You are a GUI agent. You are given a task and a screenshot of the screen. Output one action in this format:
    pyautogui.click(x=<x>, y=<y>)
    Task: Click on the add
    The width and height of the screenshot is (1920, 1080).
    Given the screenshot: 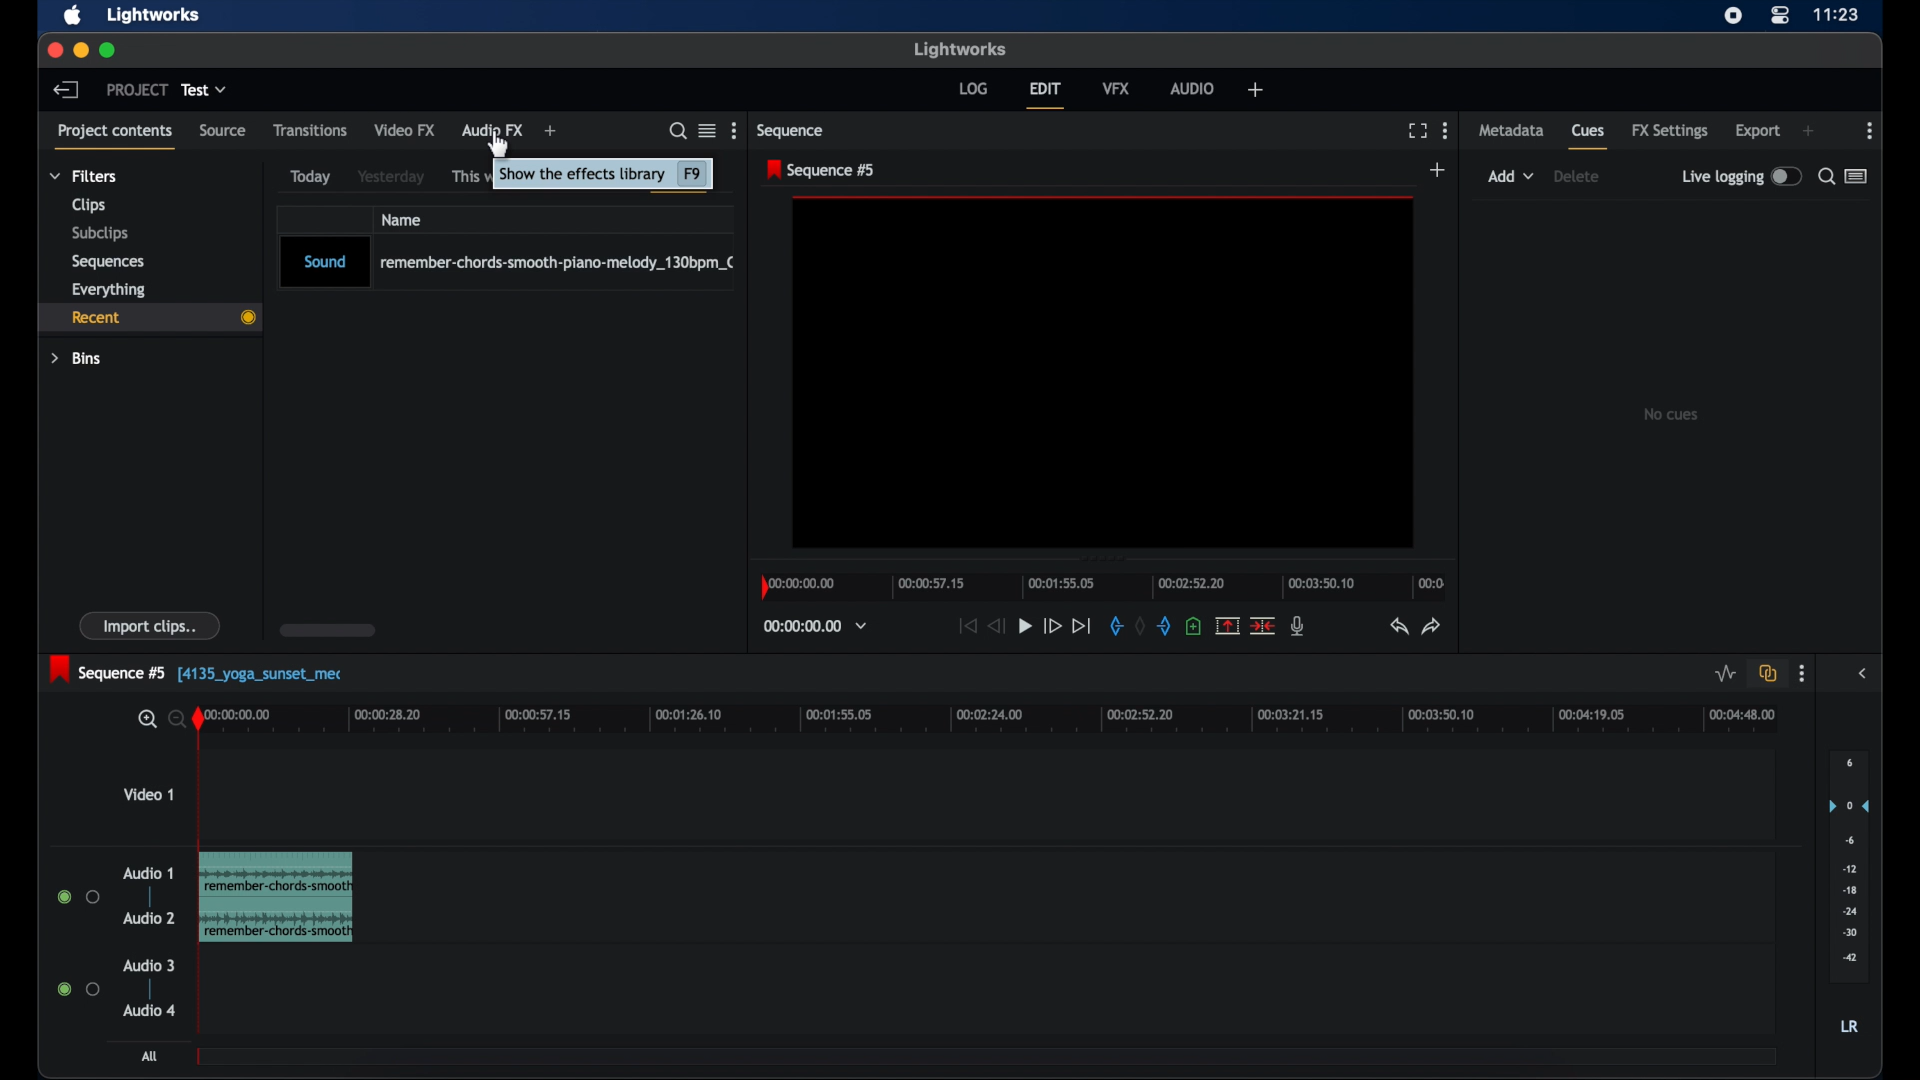 What is the action you would take?
    pyautogui.click(x=1438, y=169)
    